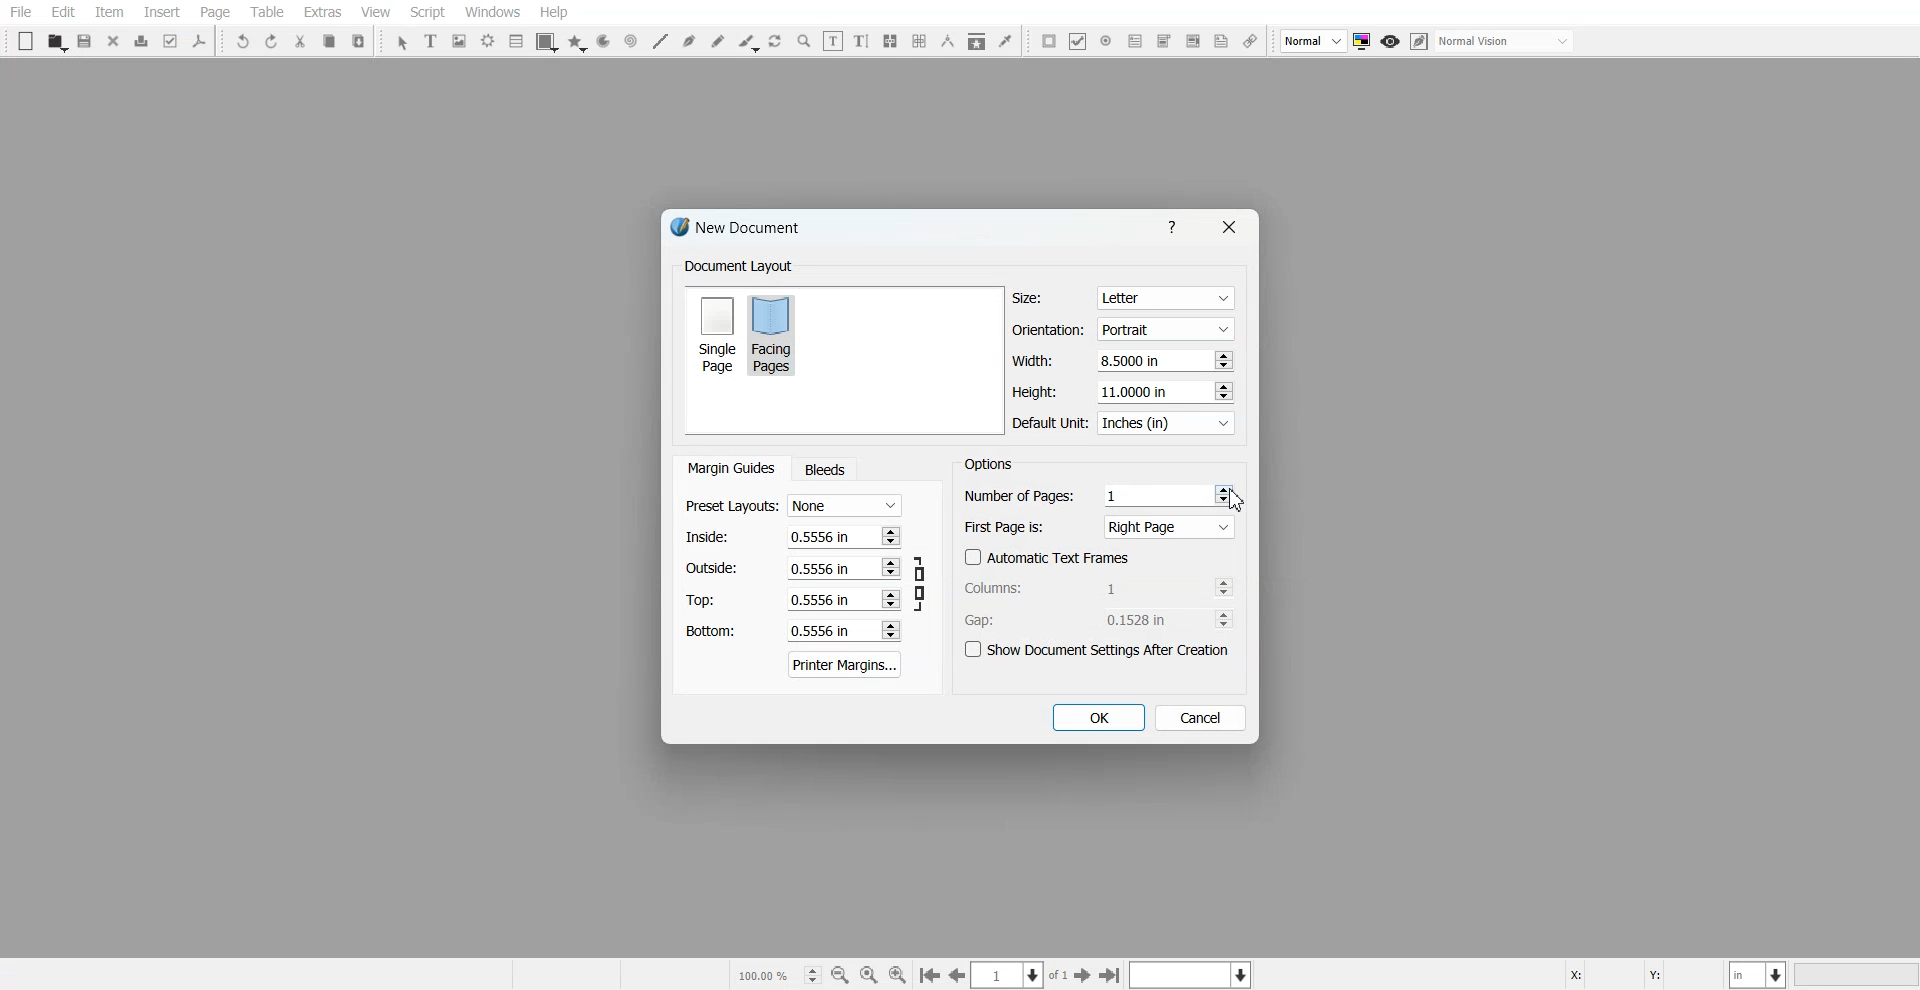  Describe the element at coordinates (988, 463) in the screenshot. I see `Text` at that location.